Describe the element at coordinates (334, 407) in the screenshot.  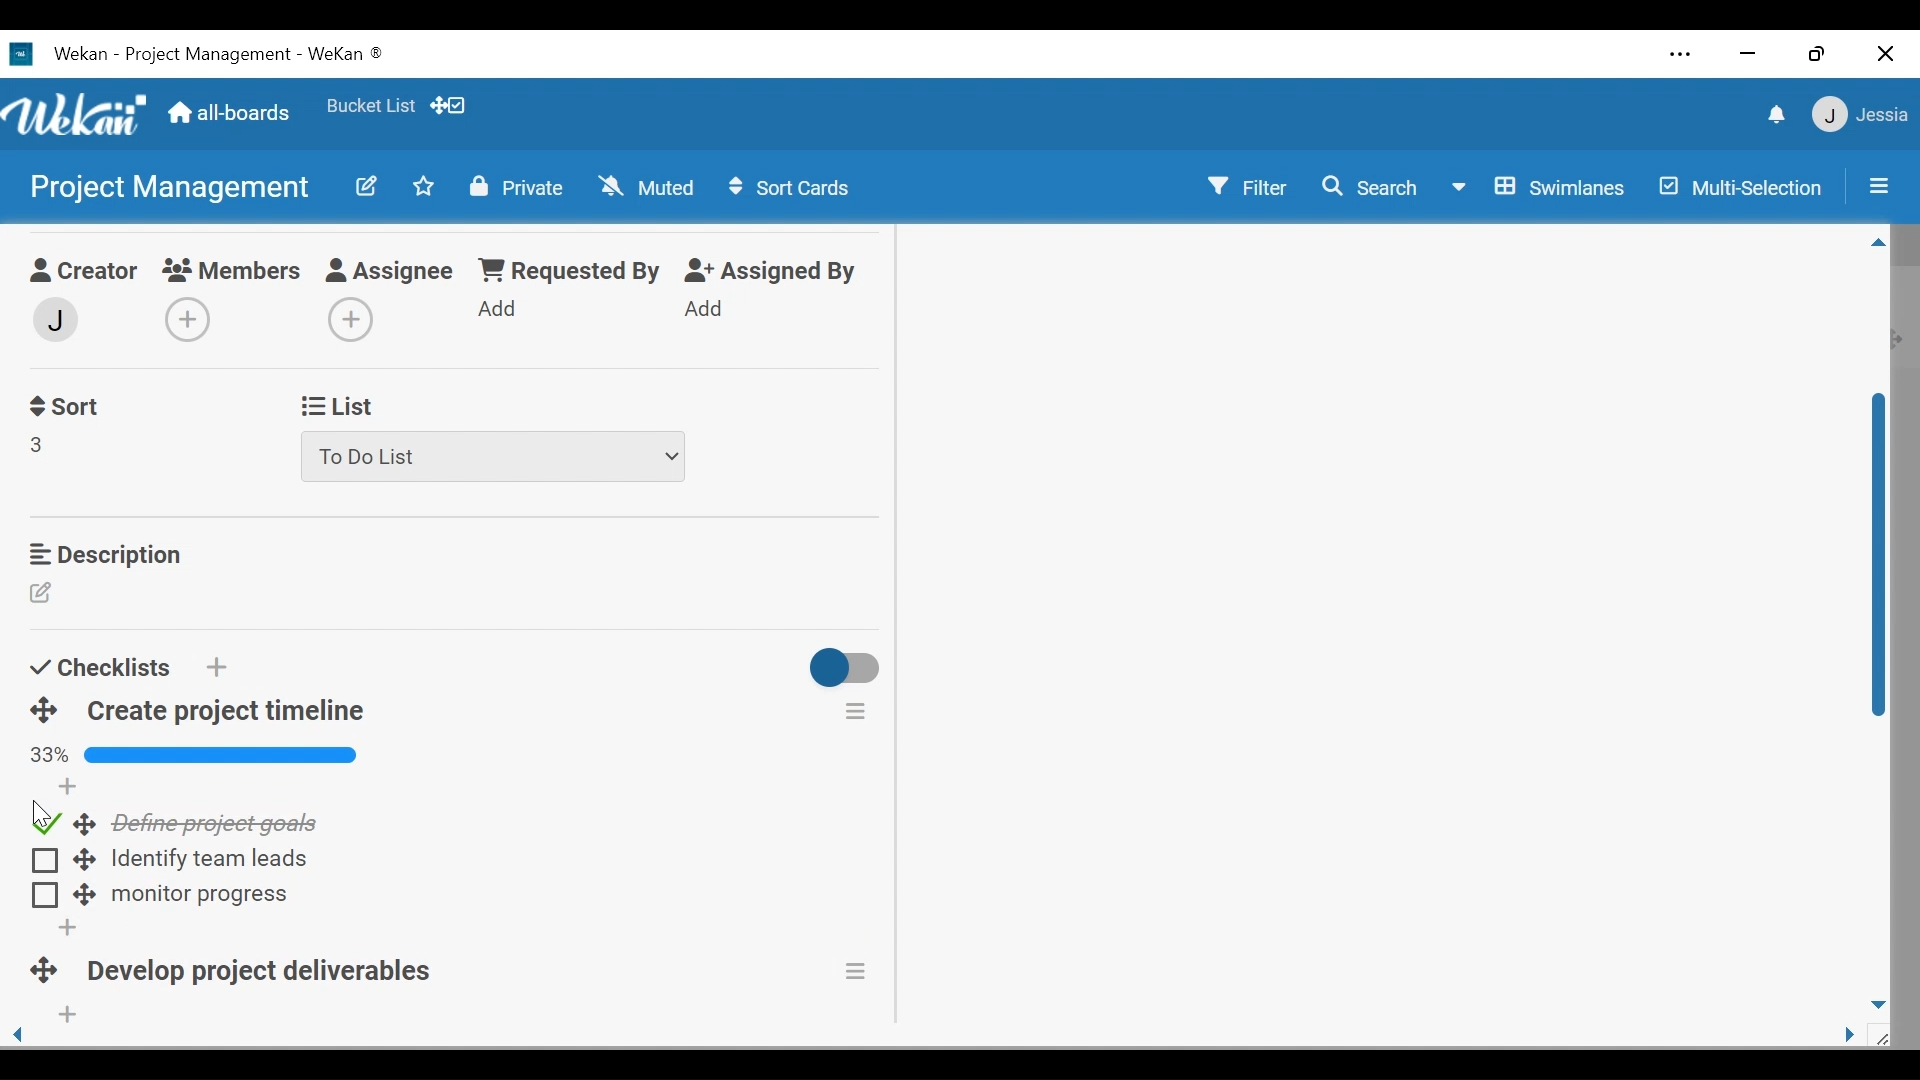
I see `List` at that location.